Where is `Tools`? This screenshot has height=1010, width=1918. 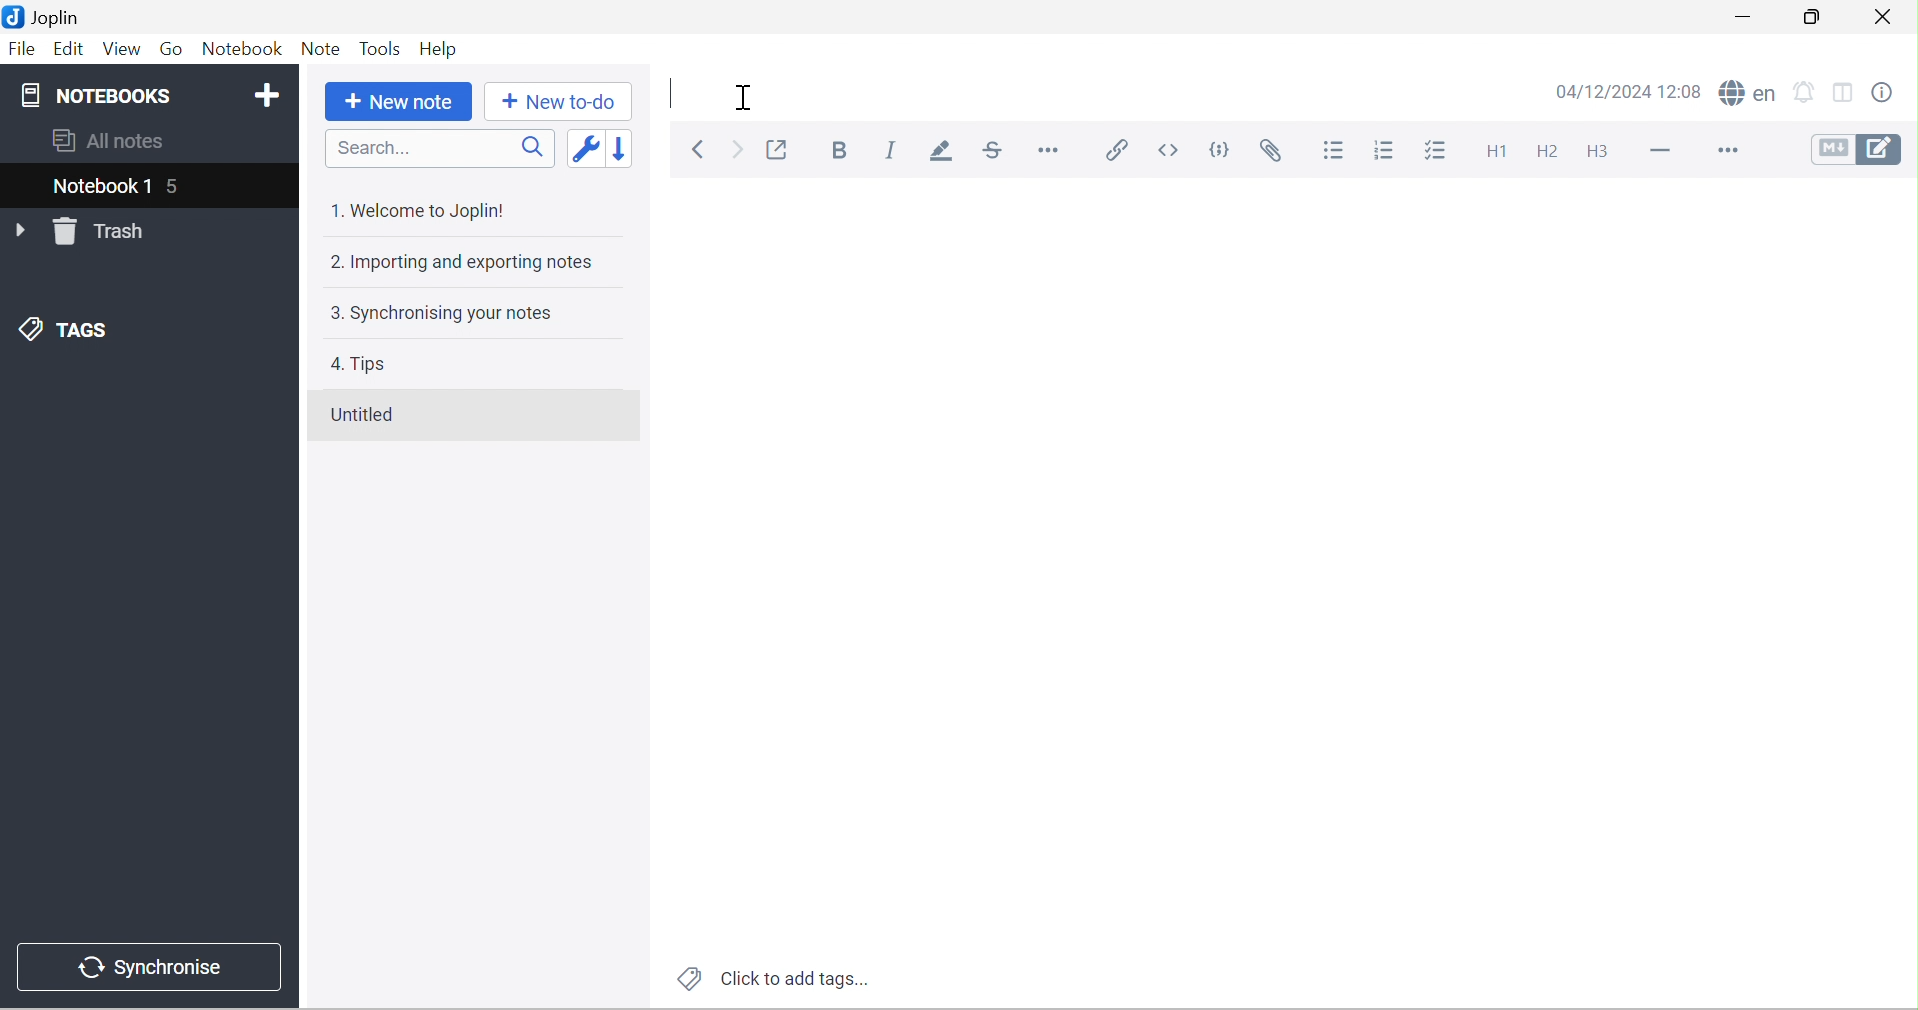 Tools is located at coordinates (382, 48).